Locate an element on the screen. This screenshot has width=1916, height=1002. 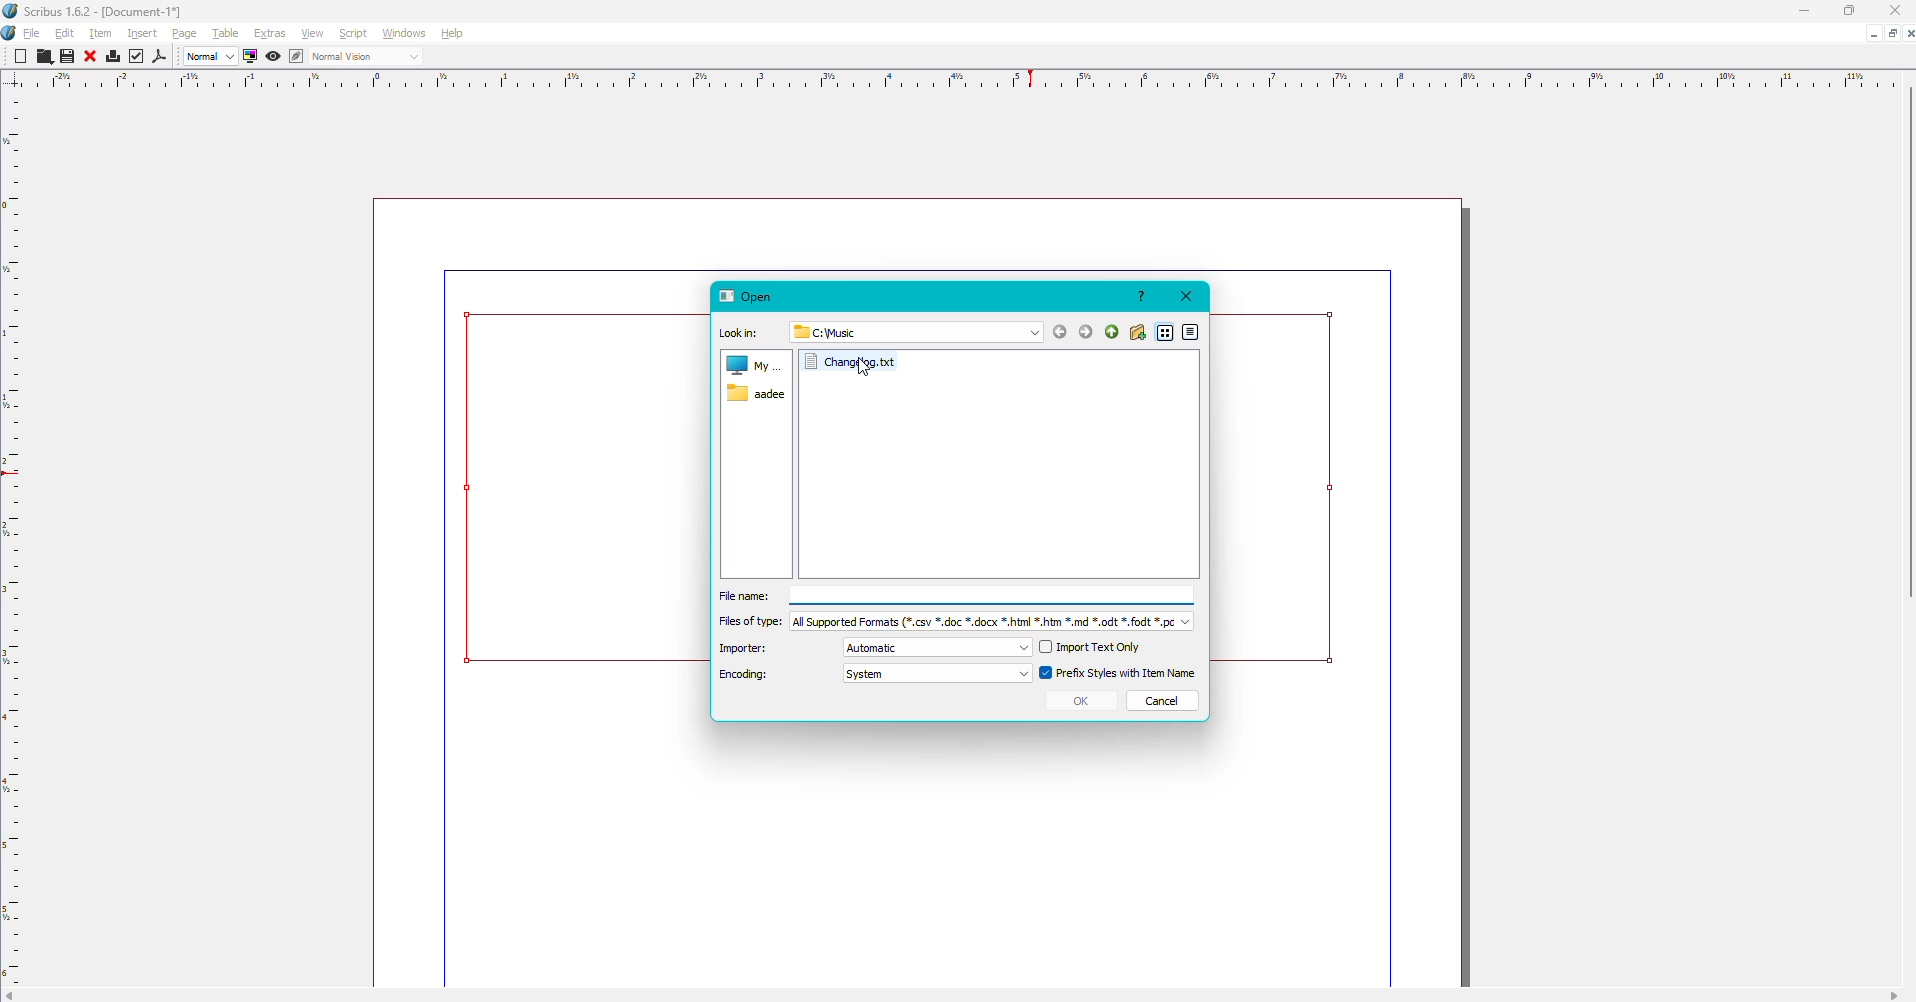
Aadee is located at coordinates (759, 395).